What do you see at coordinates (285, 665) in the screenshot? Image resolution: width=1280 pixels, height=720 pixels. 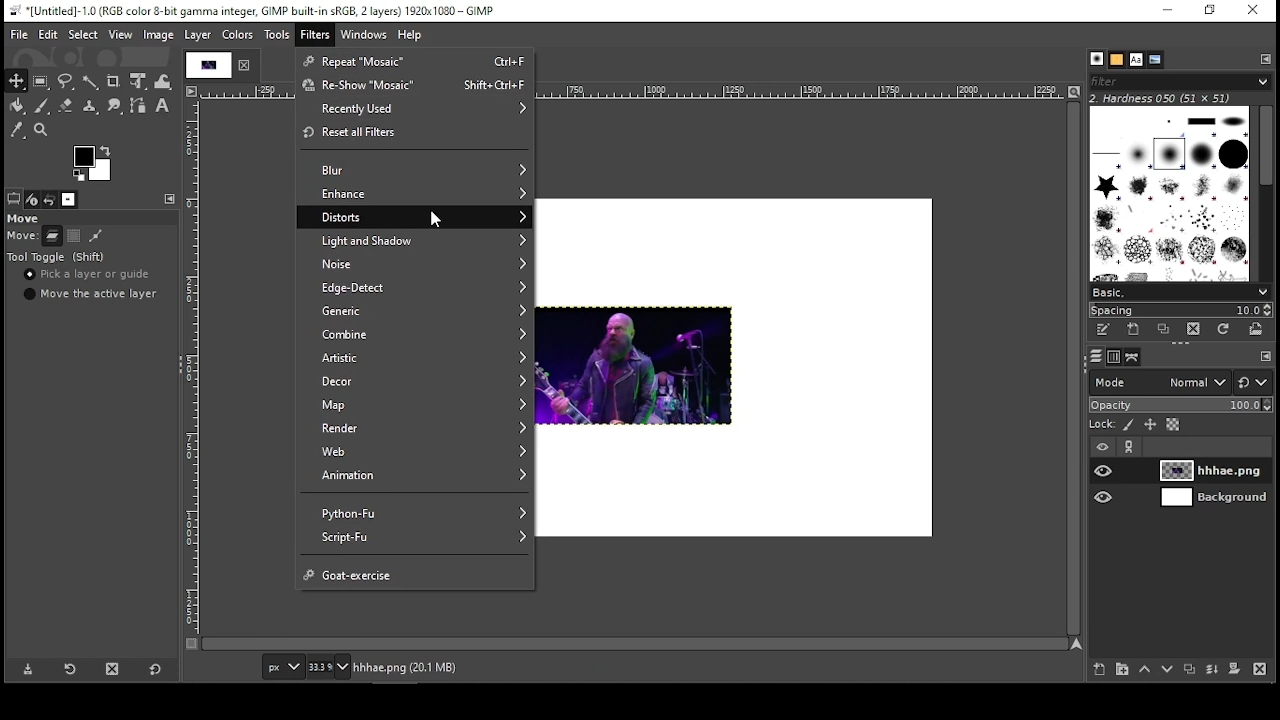 I see `units` at bounding box center [285, 665].